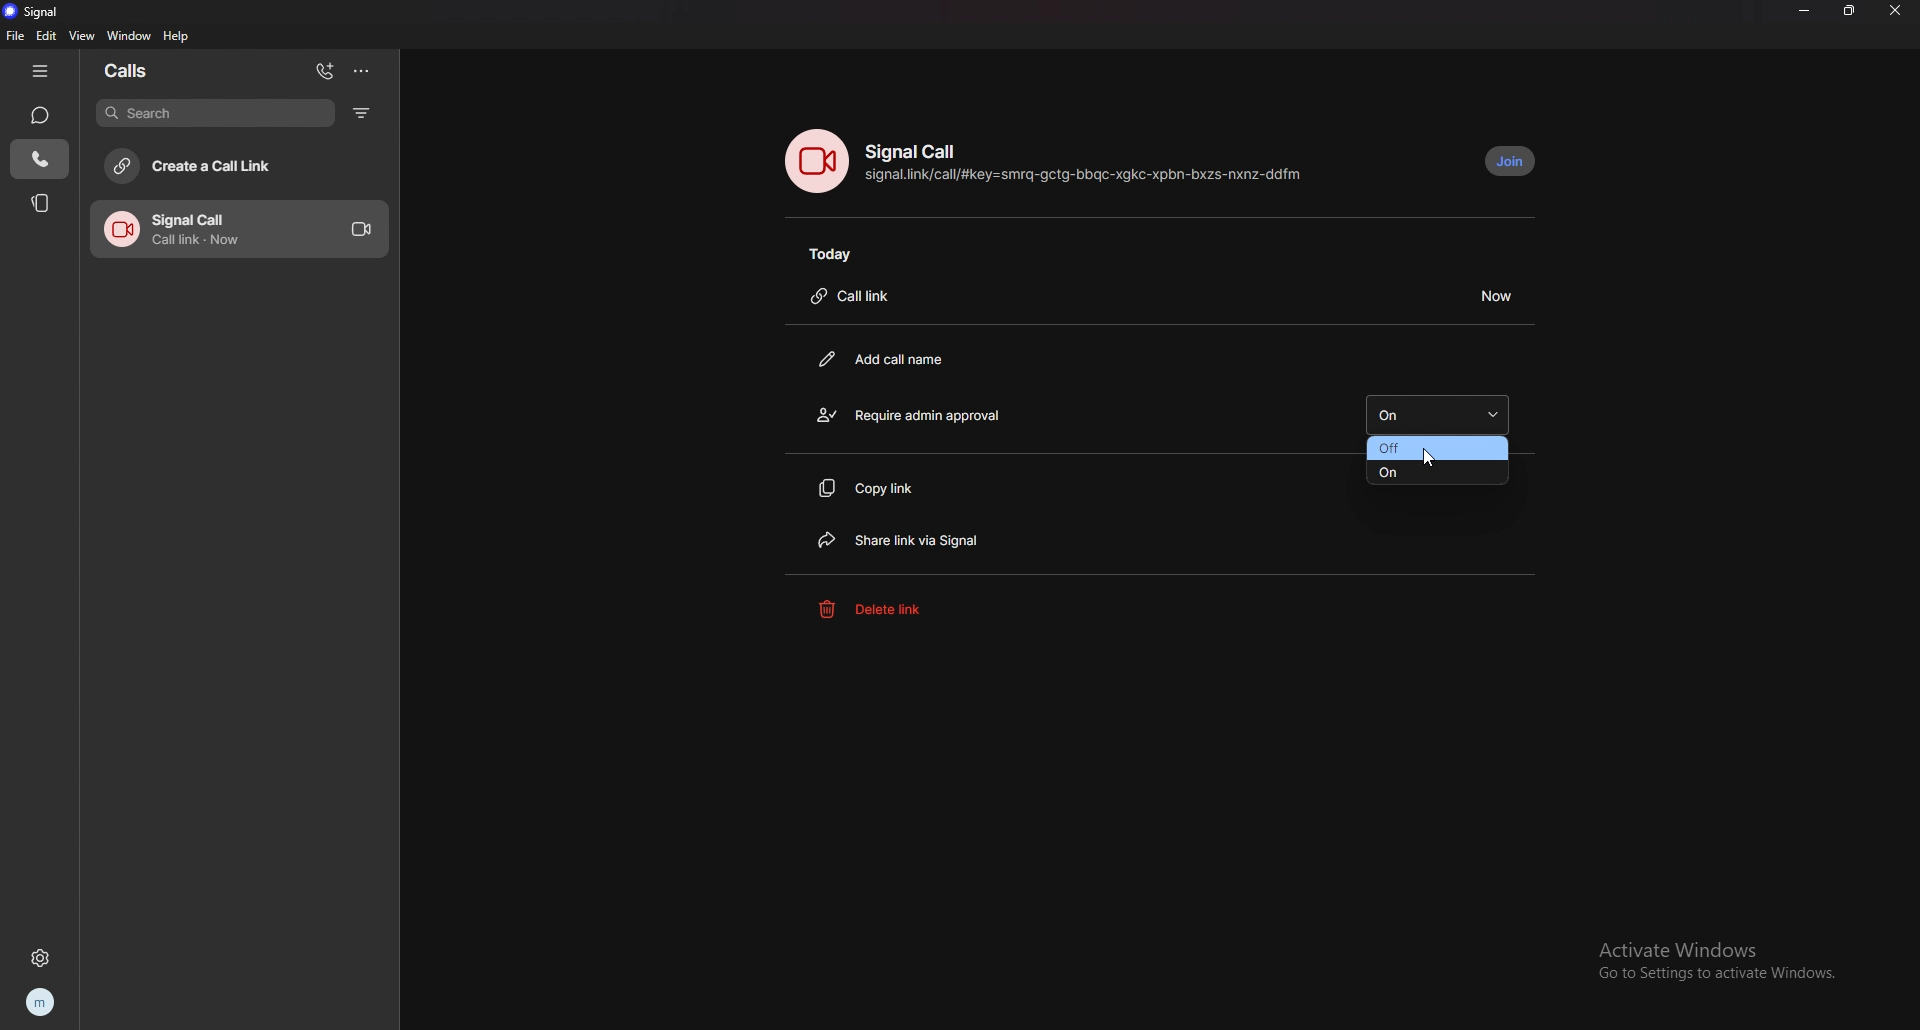  What do you see at coordinates (1437, 474) in the screenshot?
I see `on` at bounding box center [1437, 474].